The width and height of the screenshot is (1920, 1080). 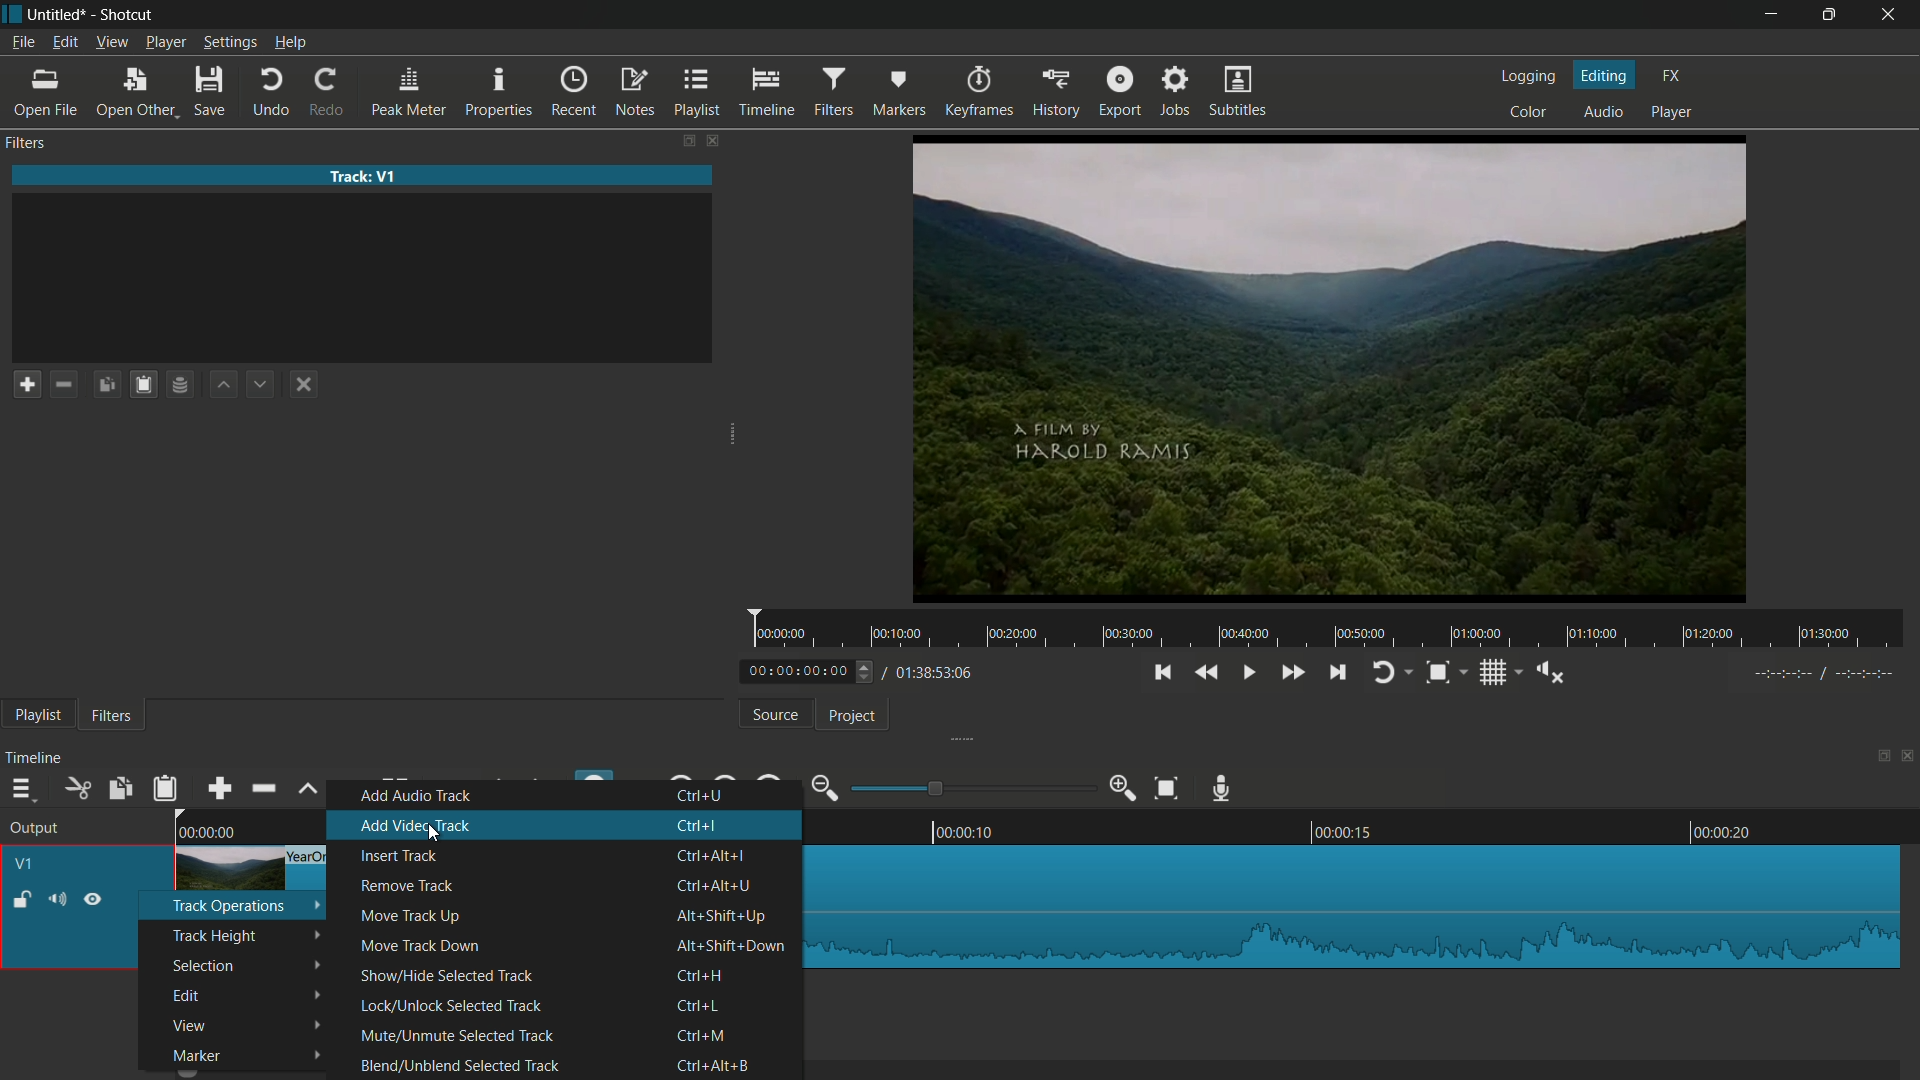 I want to click on key shortcut, so click(x=702, y=1037).